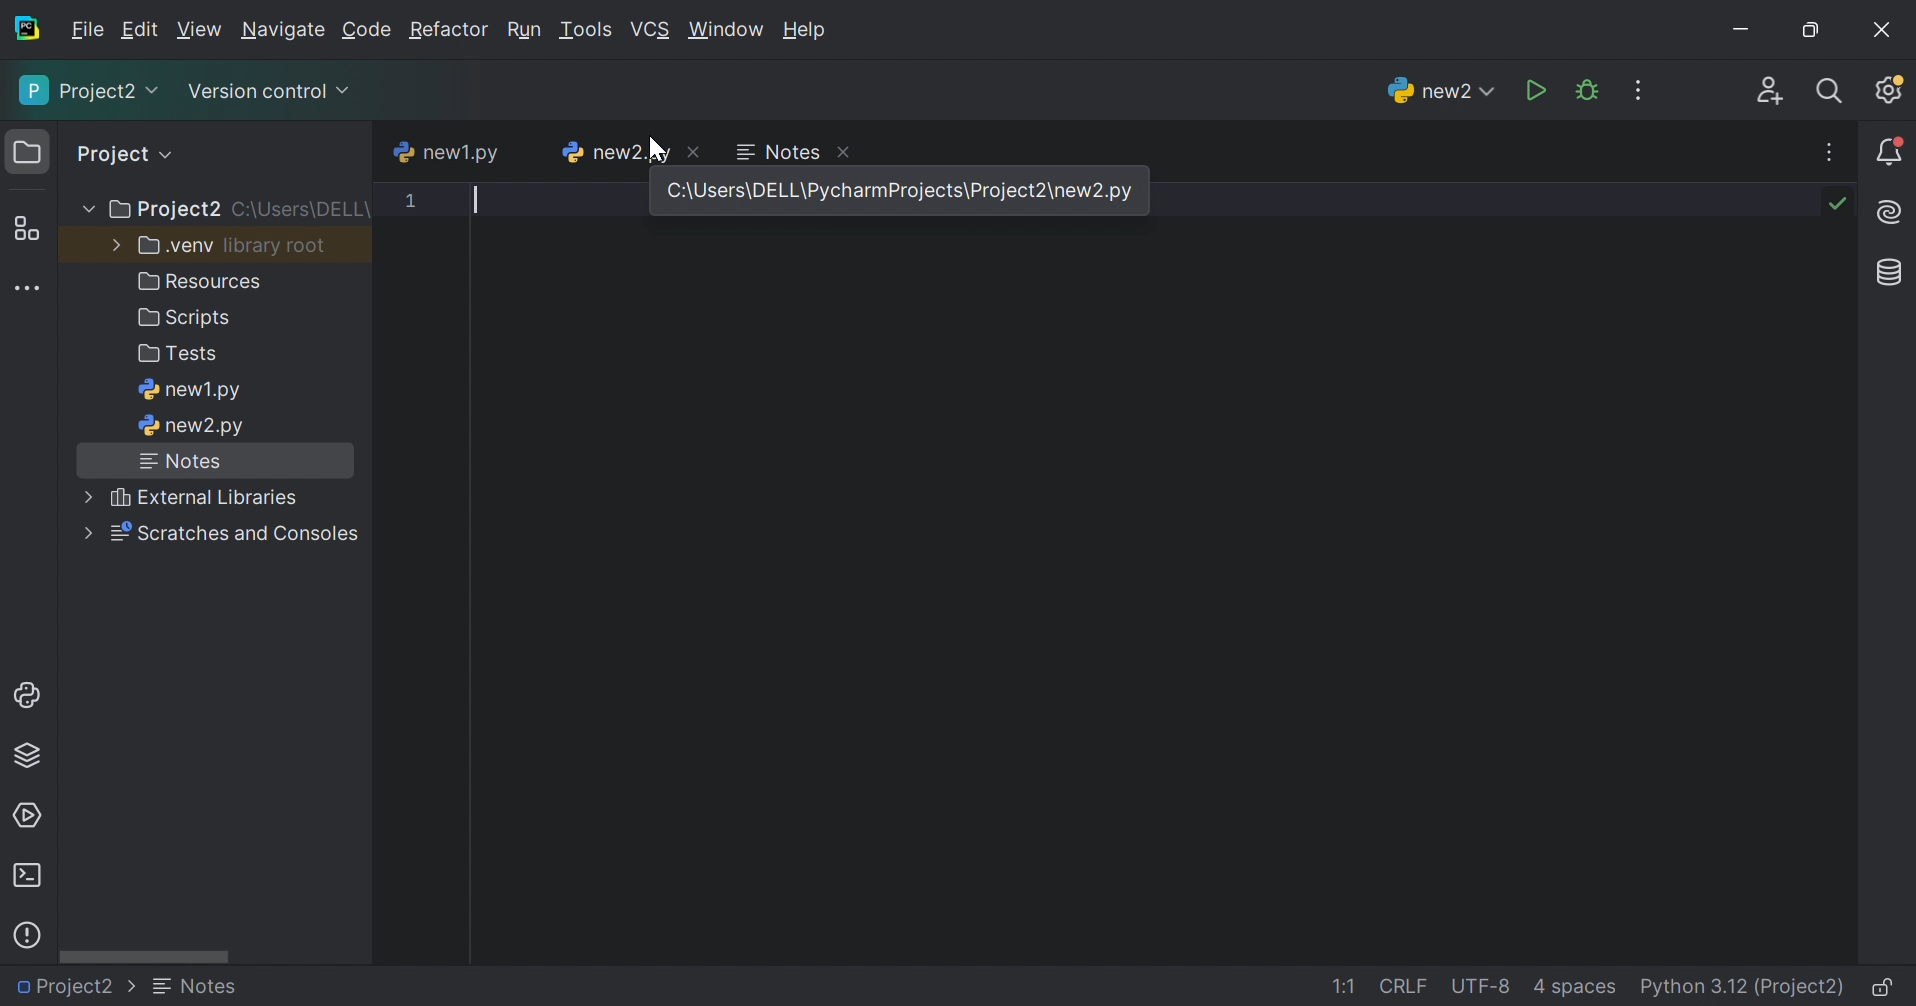  I want to click on Updates available. IDE and Project Settings., so click(1892, 92).